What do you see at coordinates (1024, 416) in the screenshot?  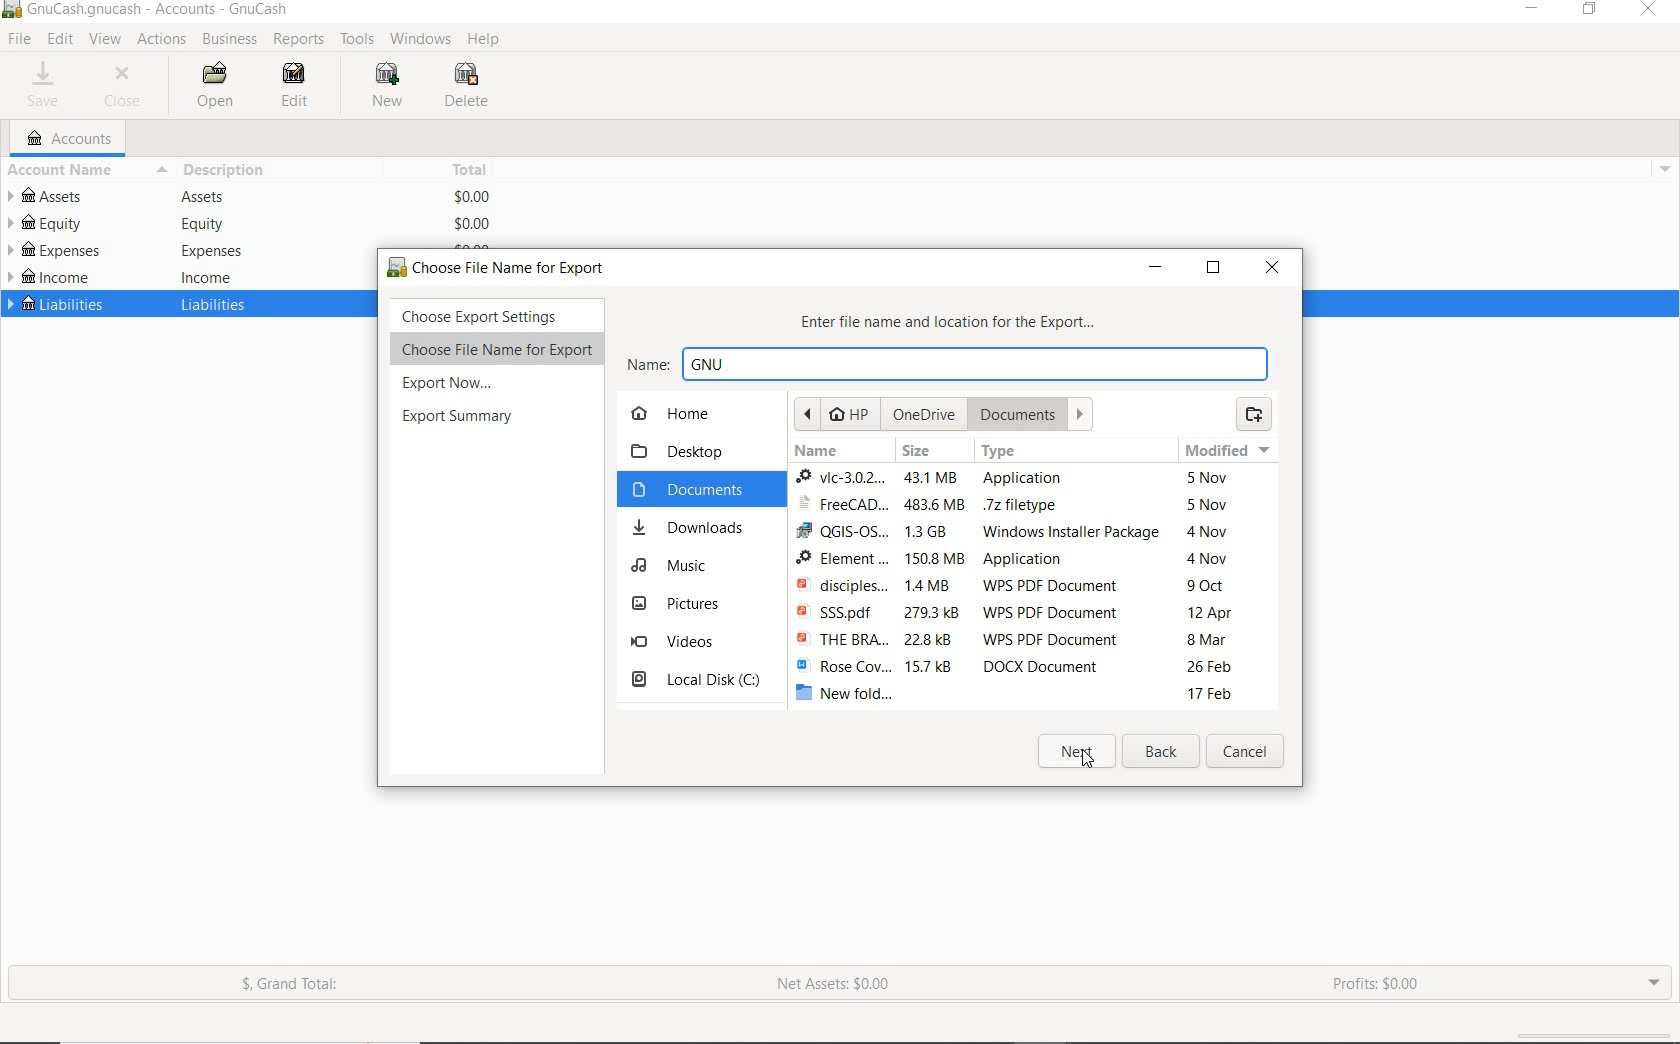 I see `document` at bounding box center [1024, 416].